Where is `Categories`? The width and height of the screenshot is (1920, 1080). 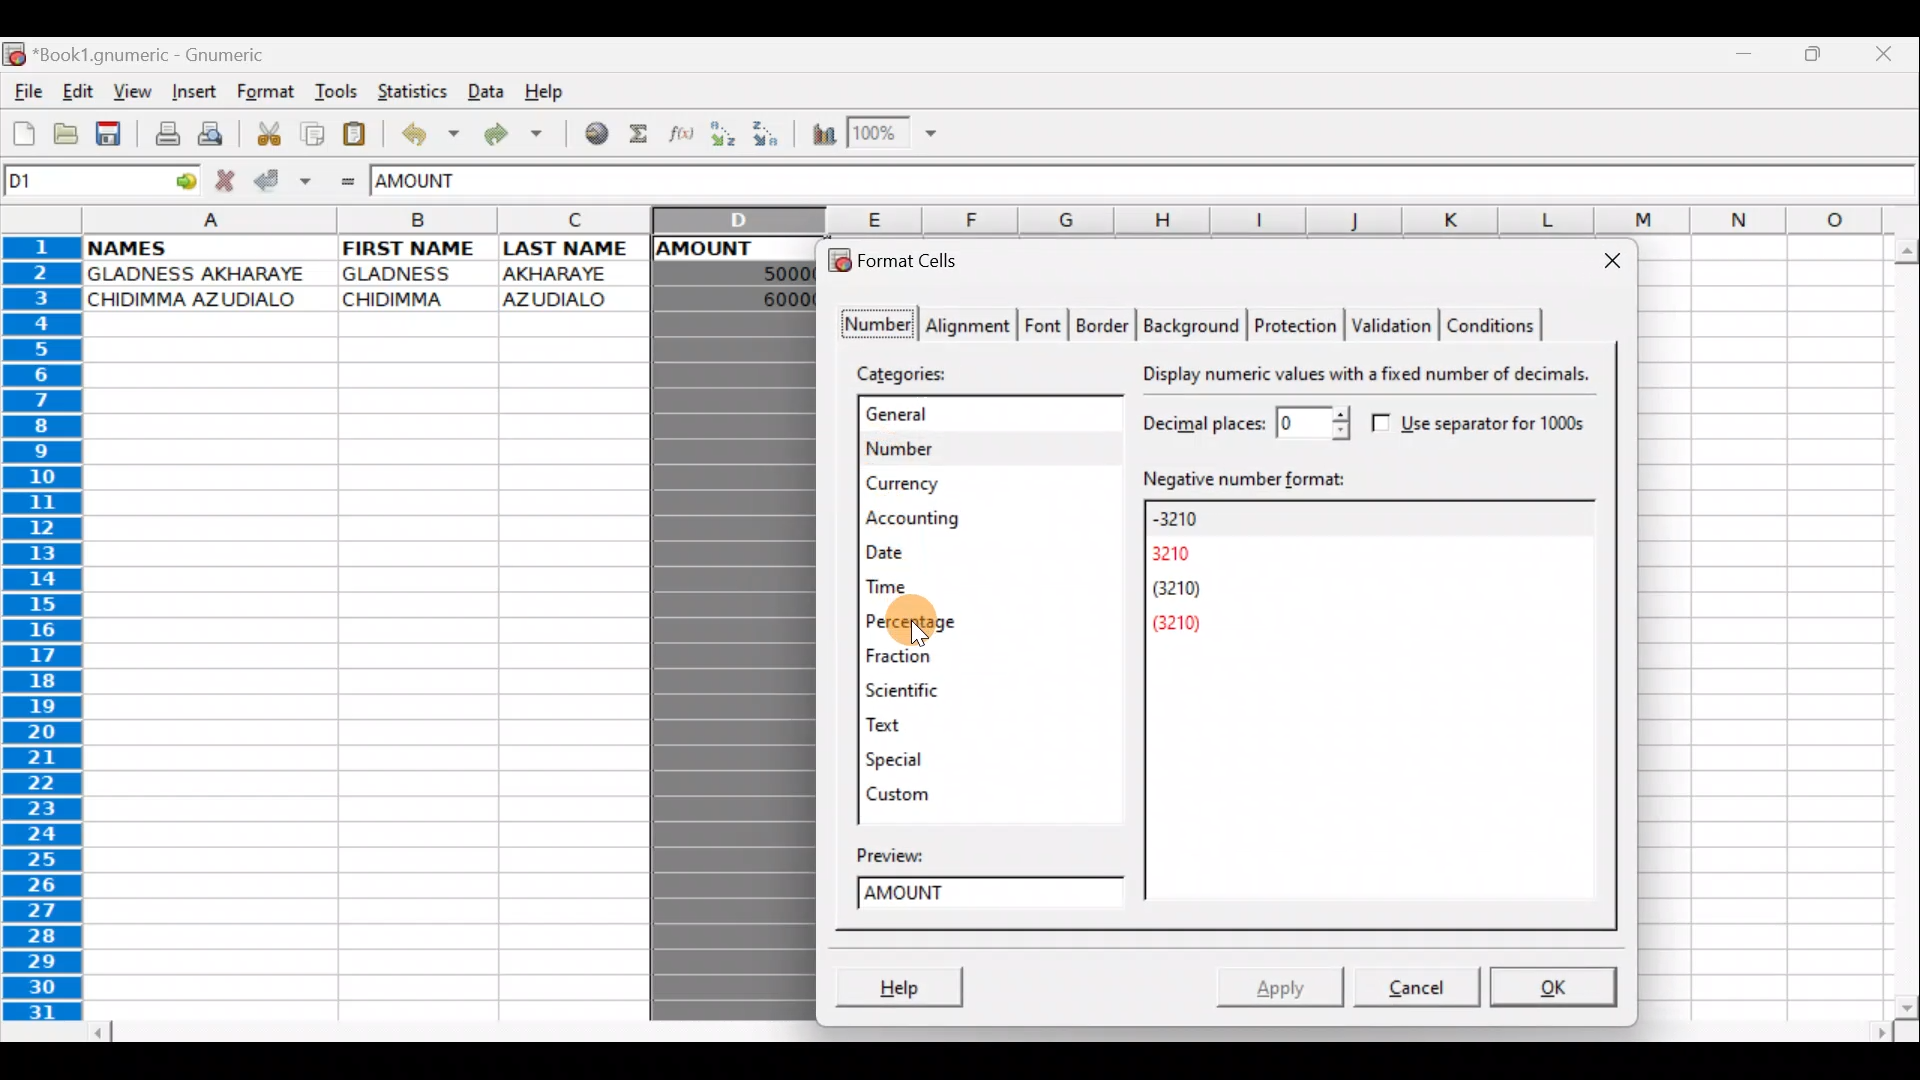 Categories is located at coordinates (912, 372).